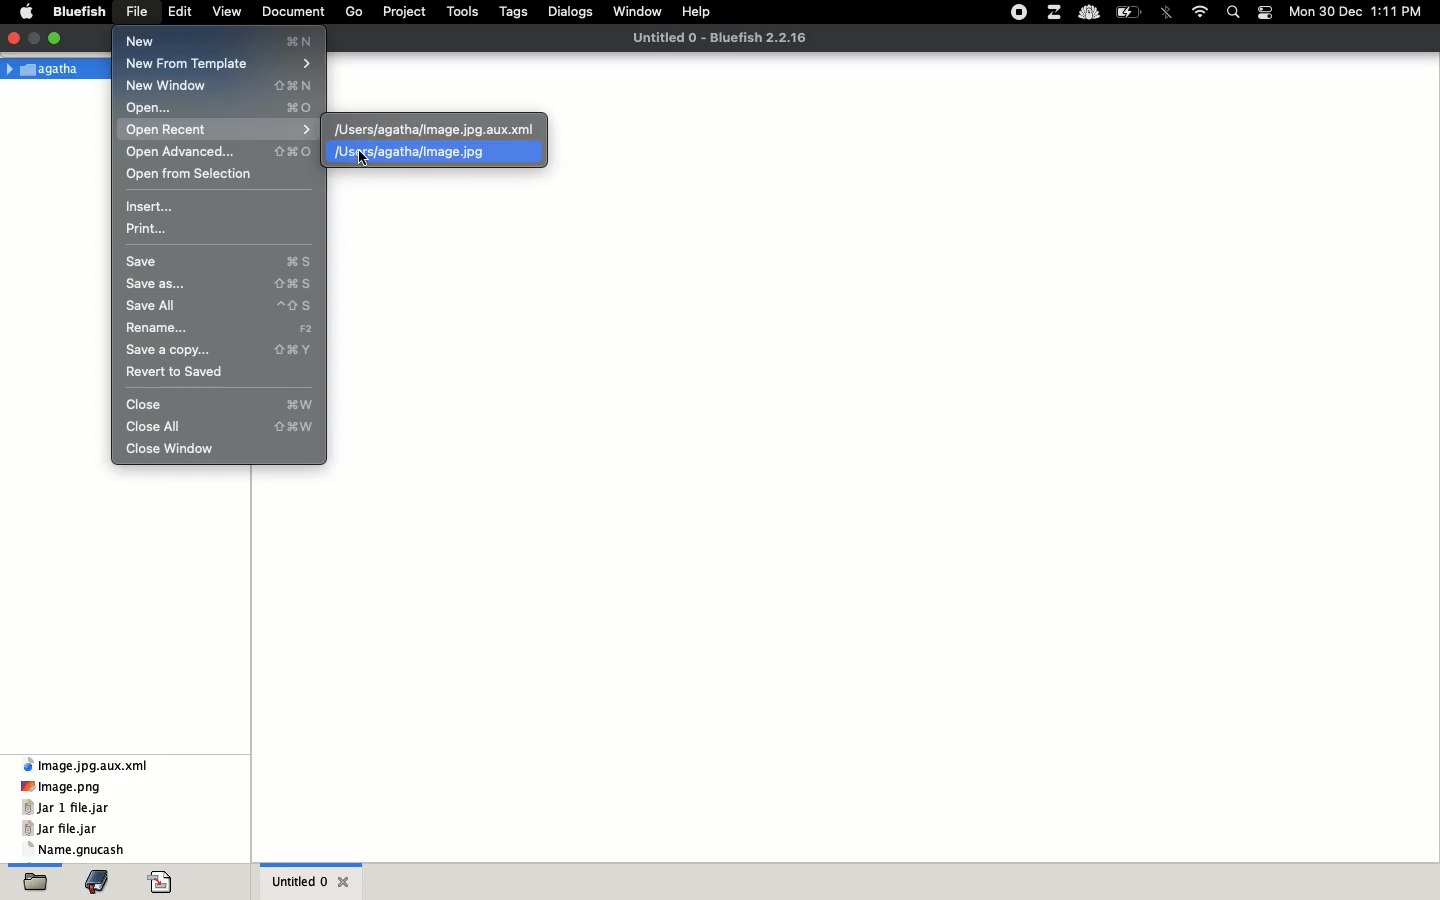 This screenshot has width=1440, height=900. What do you see at coordinates (13, 35) in the screenshot?
I see `close` at bounding box center [13, 35].